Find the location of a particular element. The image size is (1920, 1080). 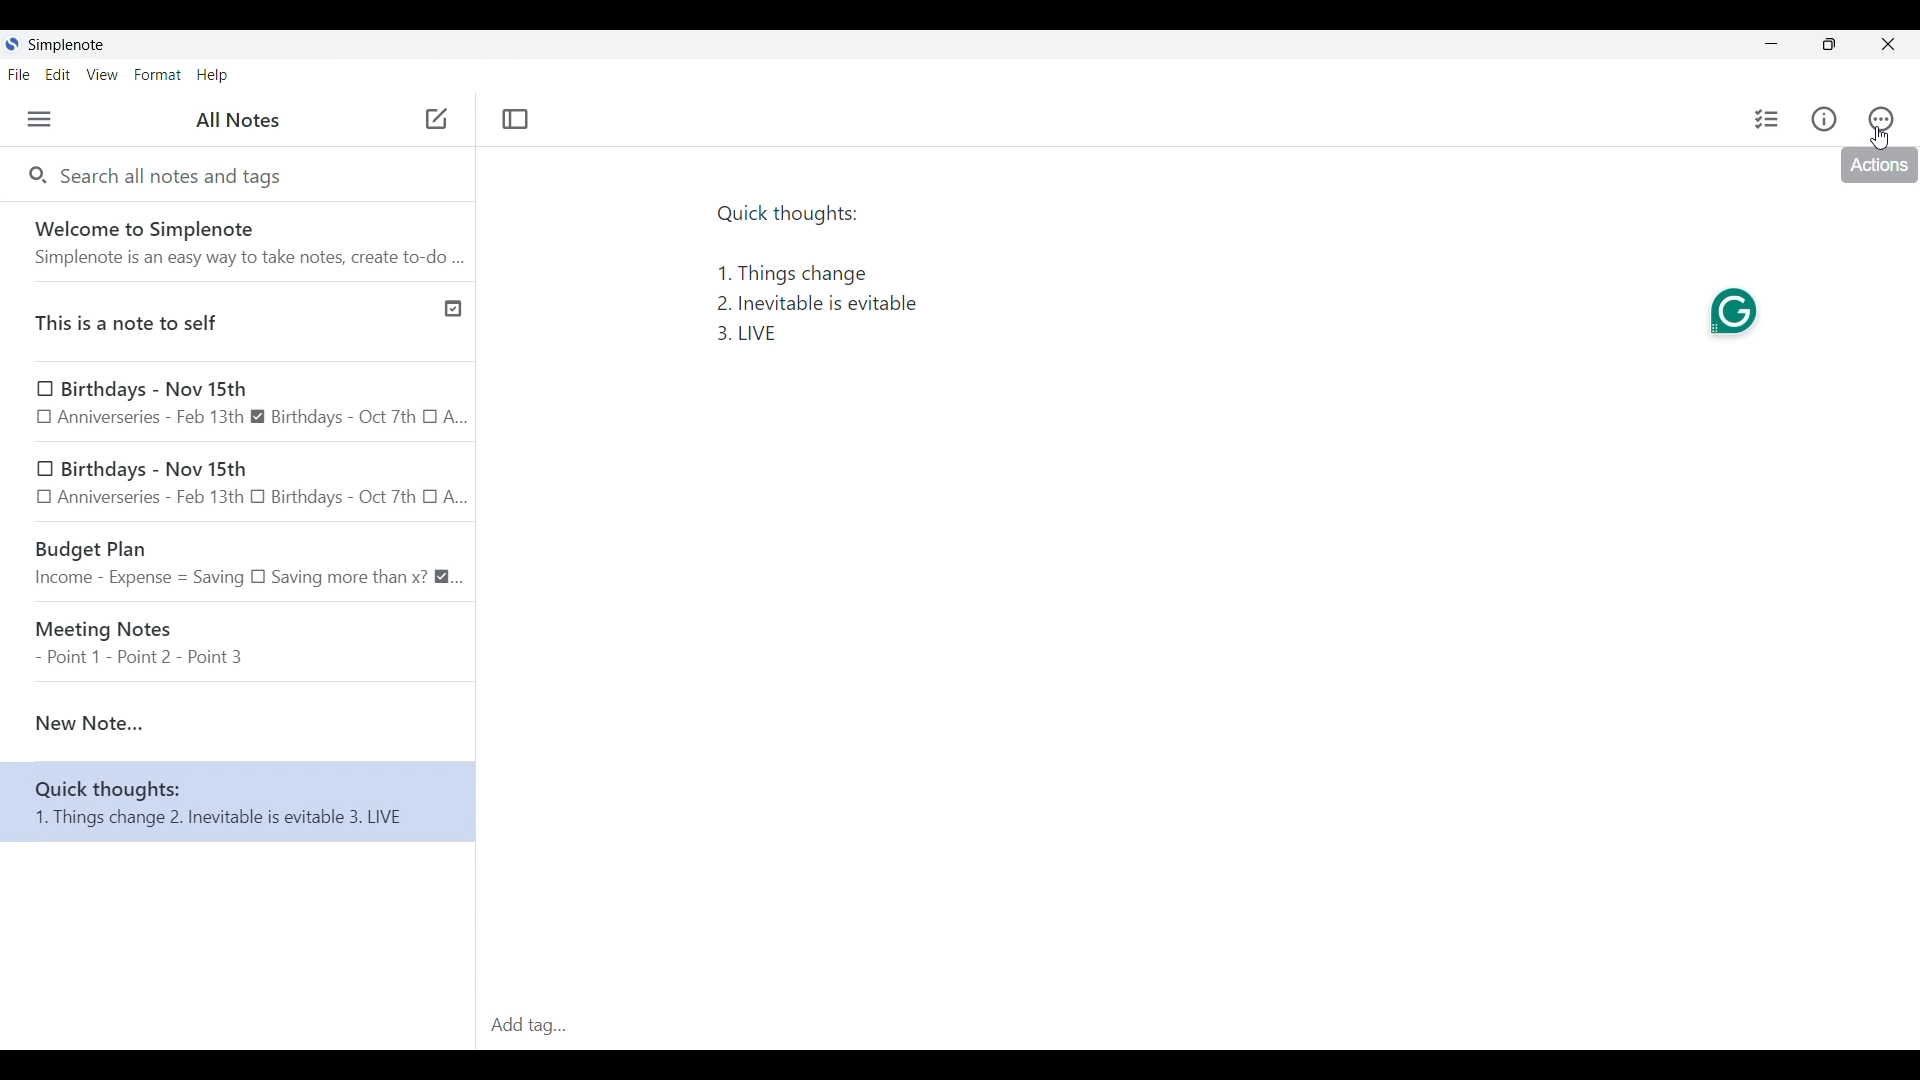

Description of selected icon is located at coordinates (1877, 165).